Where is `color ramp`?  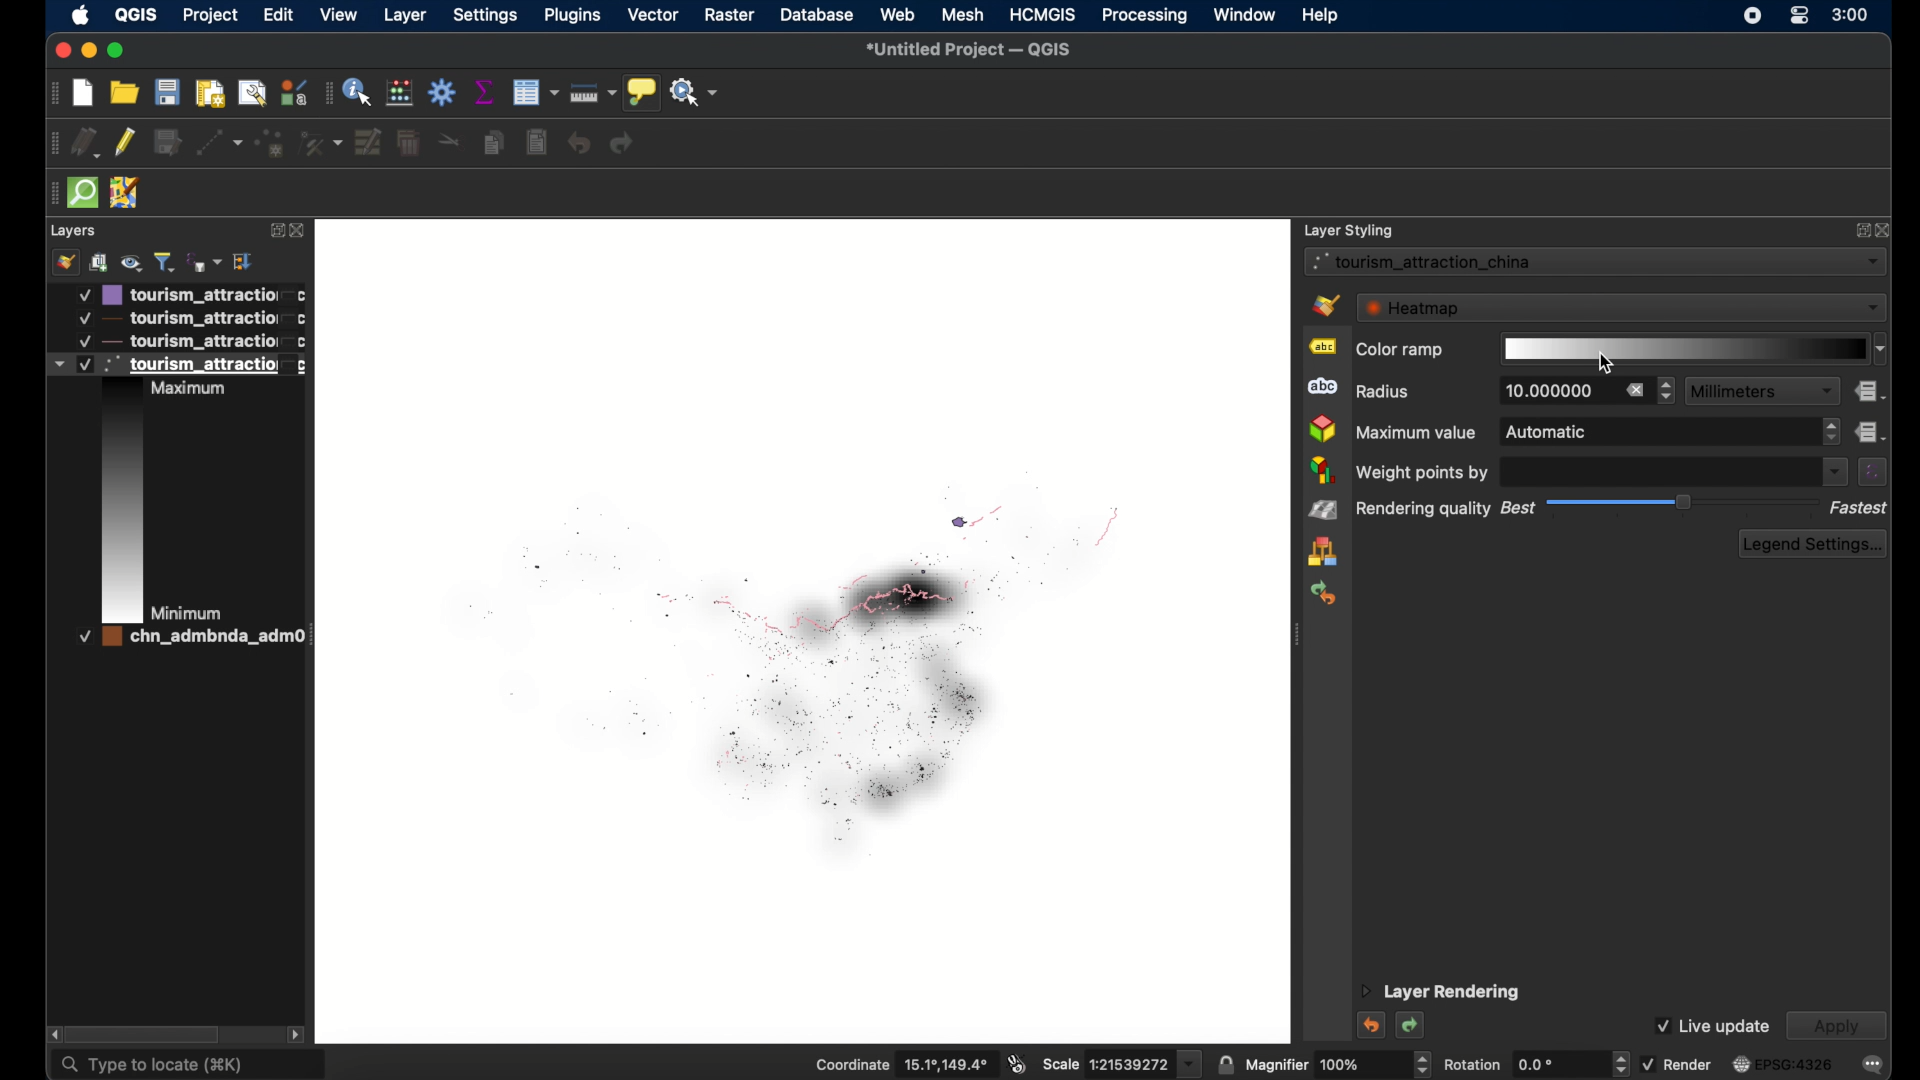
color ramp is located at coordinates (1399, 351).